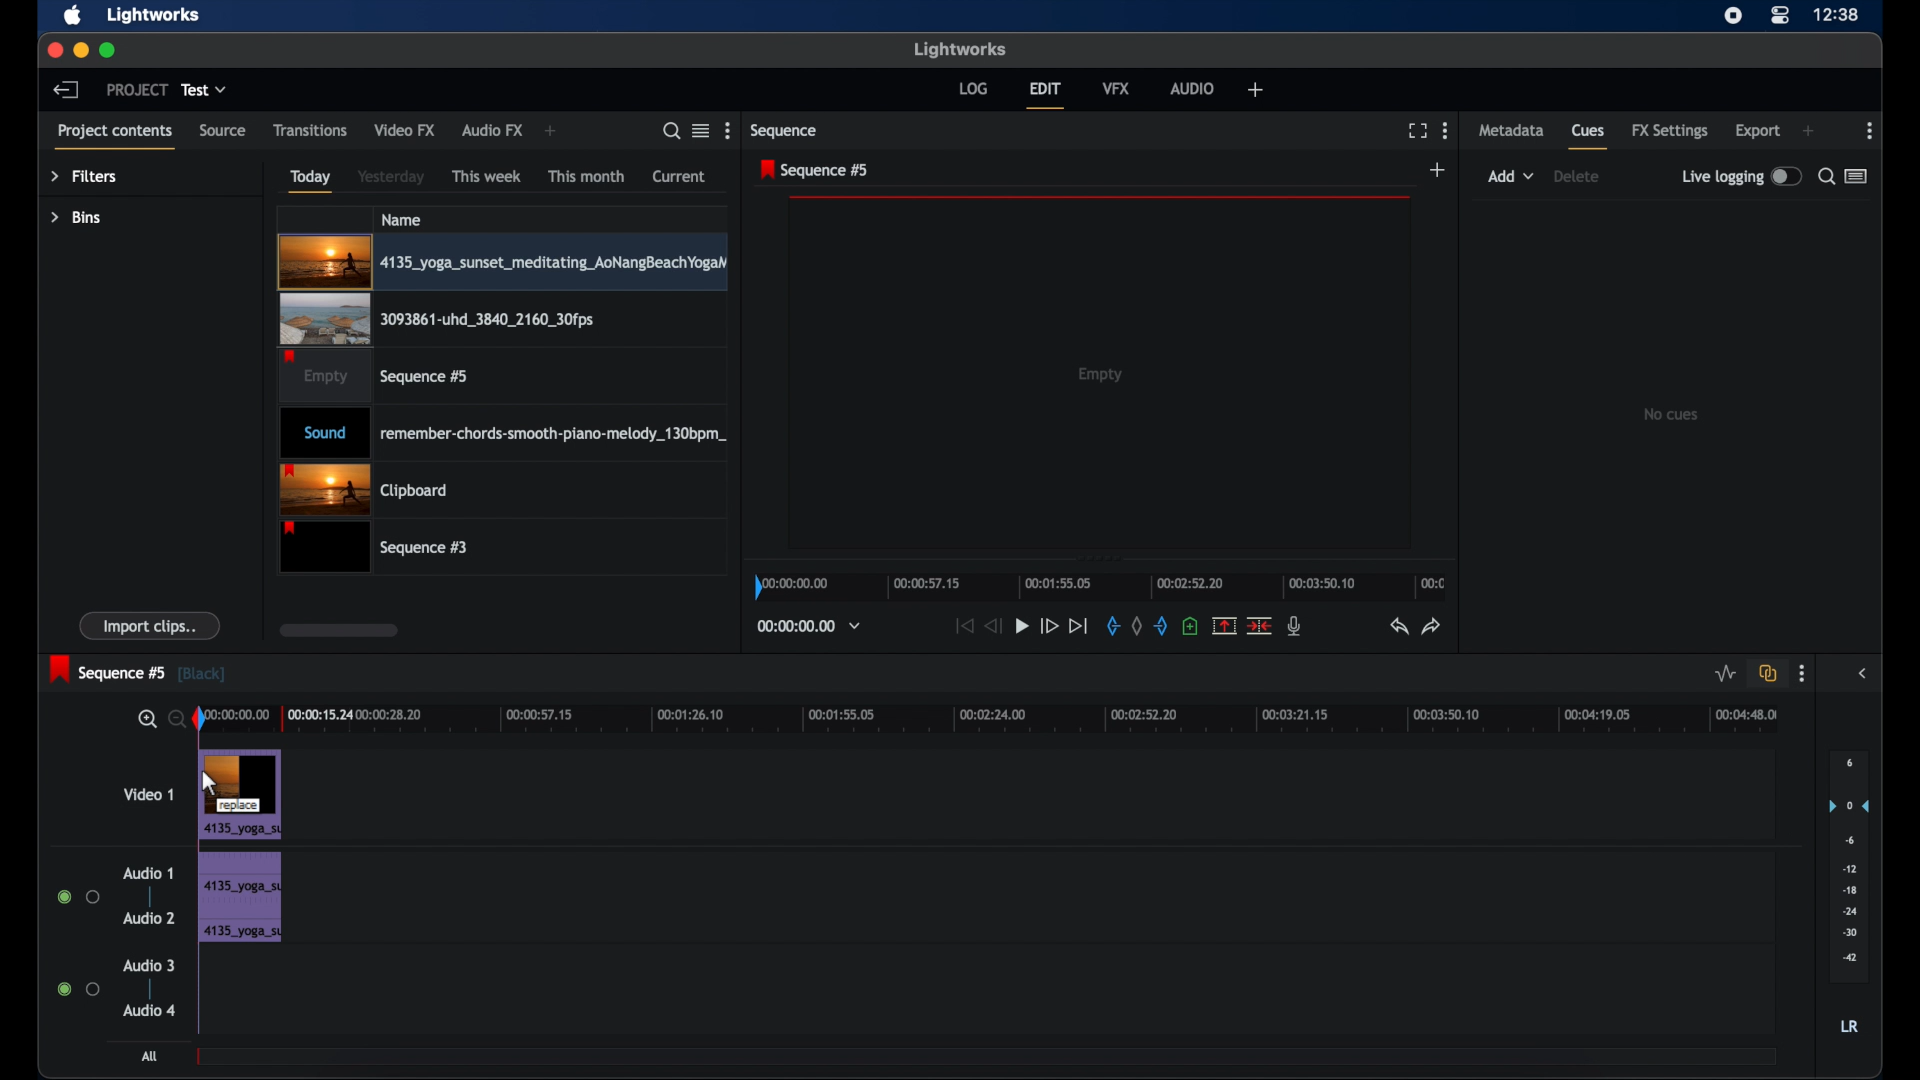  Describe the element at coordinates (114, 136) in the screenshot. I see `project contents` at that location.